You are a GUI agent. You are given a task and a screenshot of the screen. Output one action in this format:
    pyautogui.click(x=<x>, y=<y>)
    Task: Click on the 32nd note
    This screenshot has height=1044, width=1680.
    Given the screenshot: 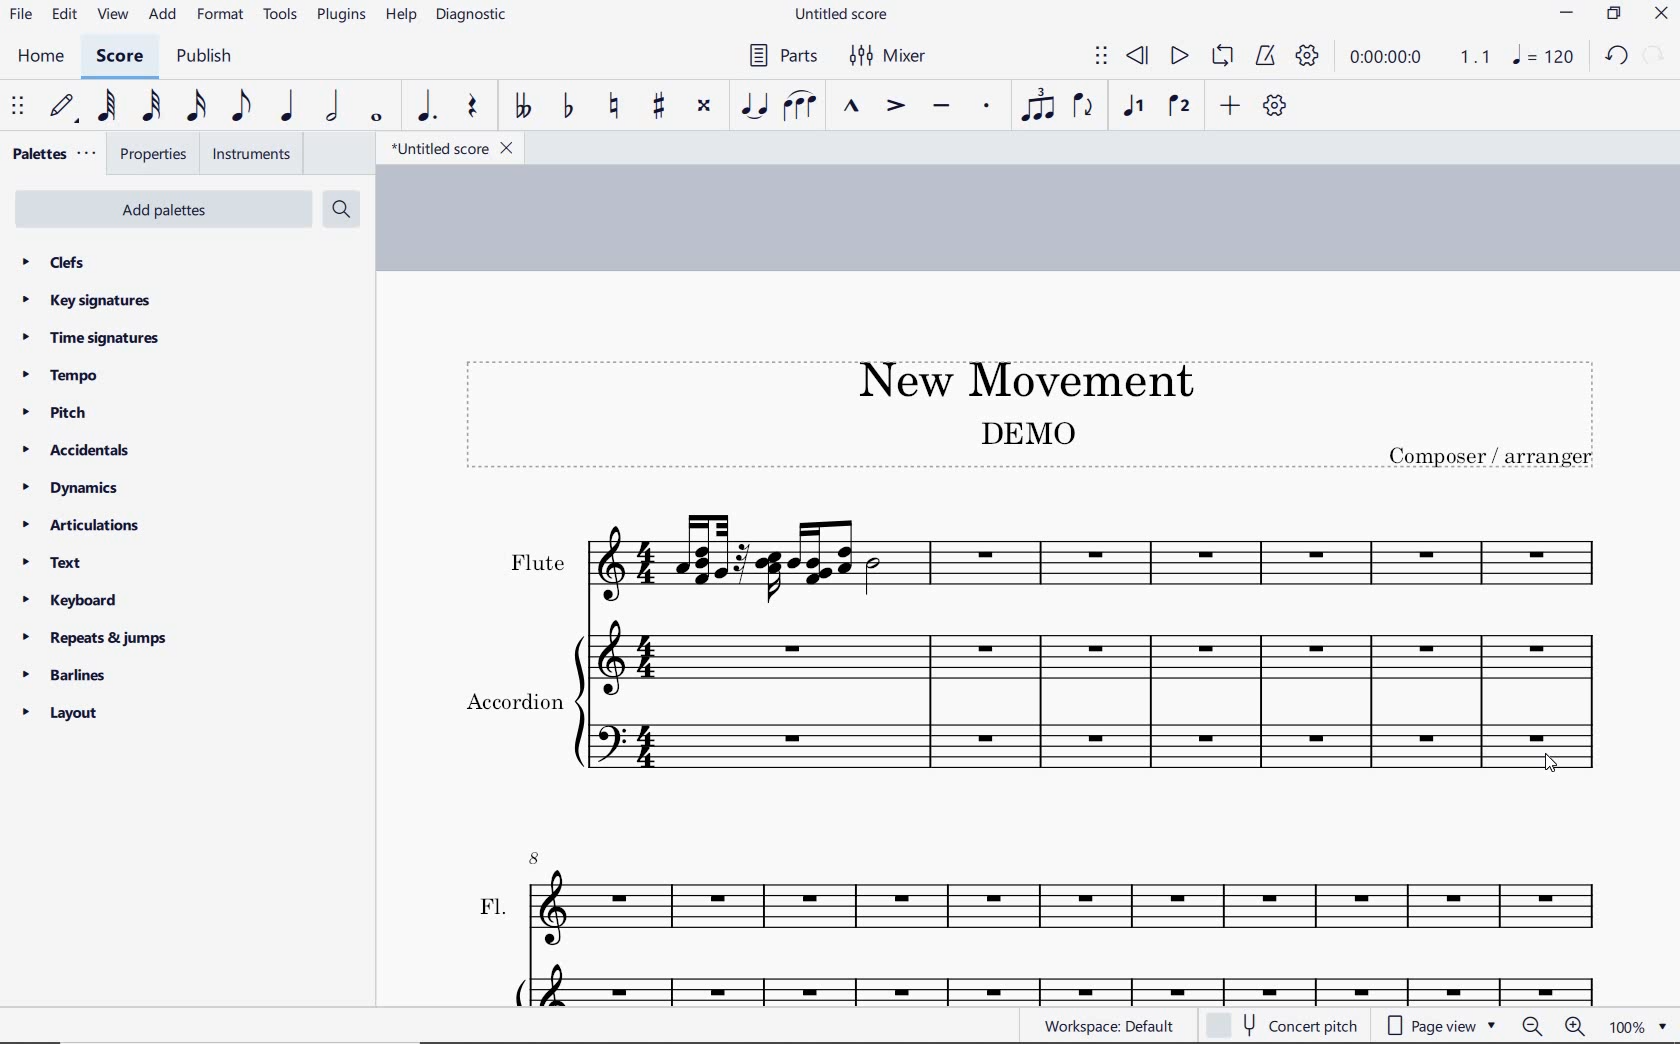 What is the action you would take?
    pyautogui.click(x=150, y=107)
    